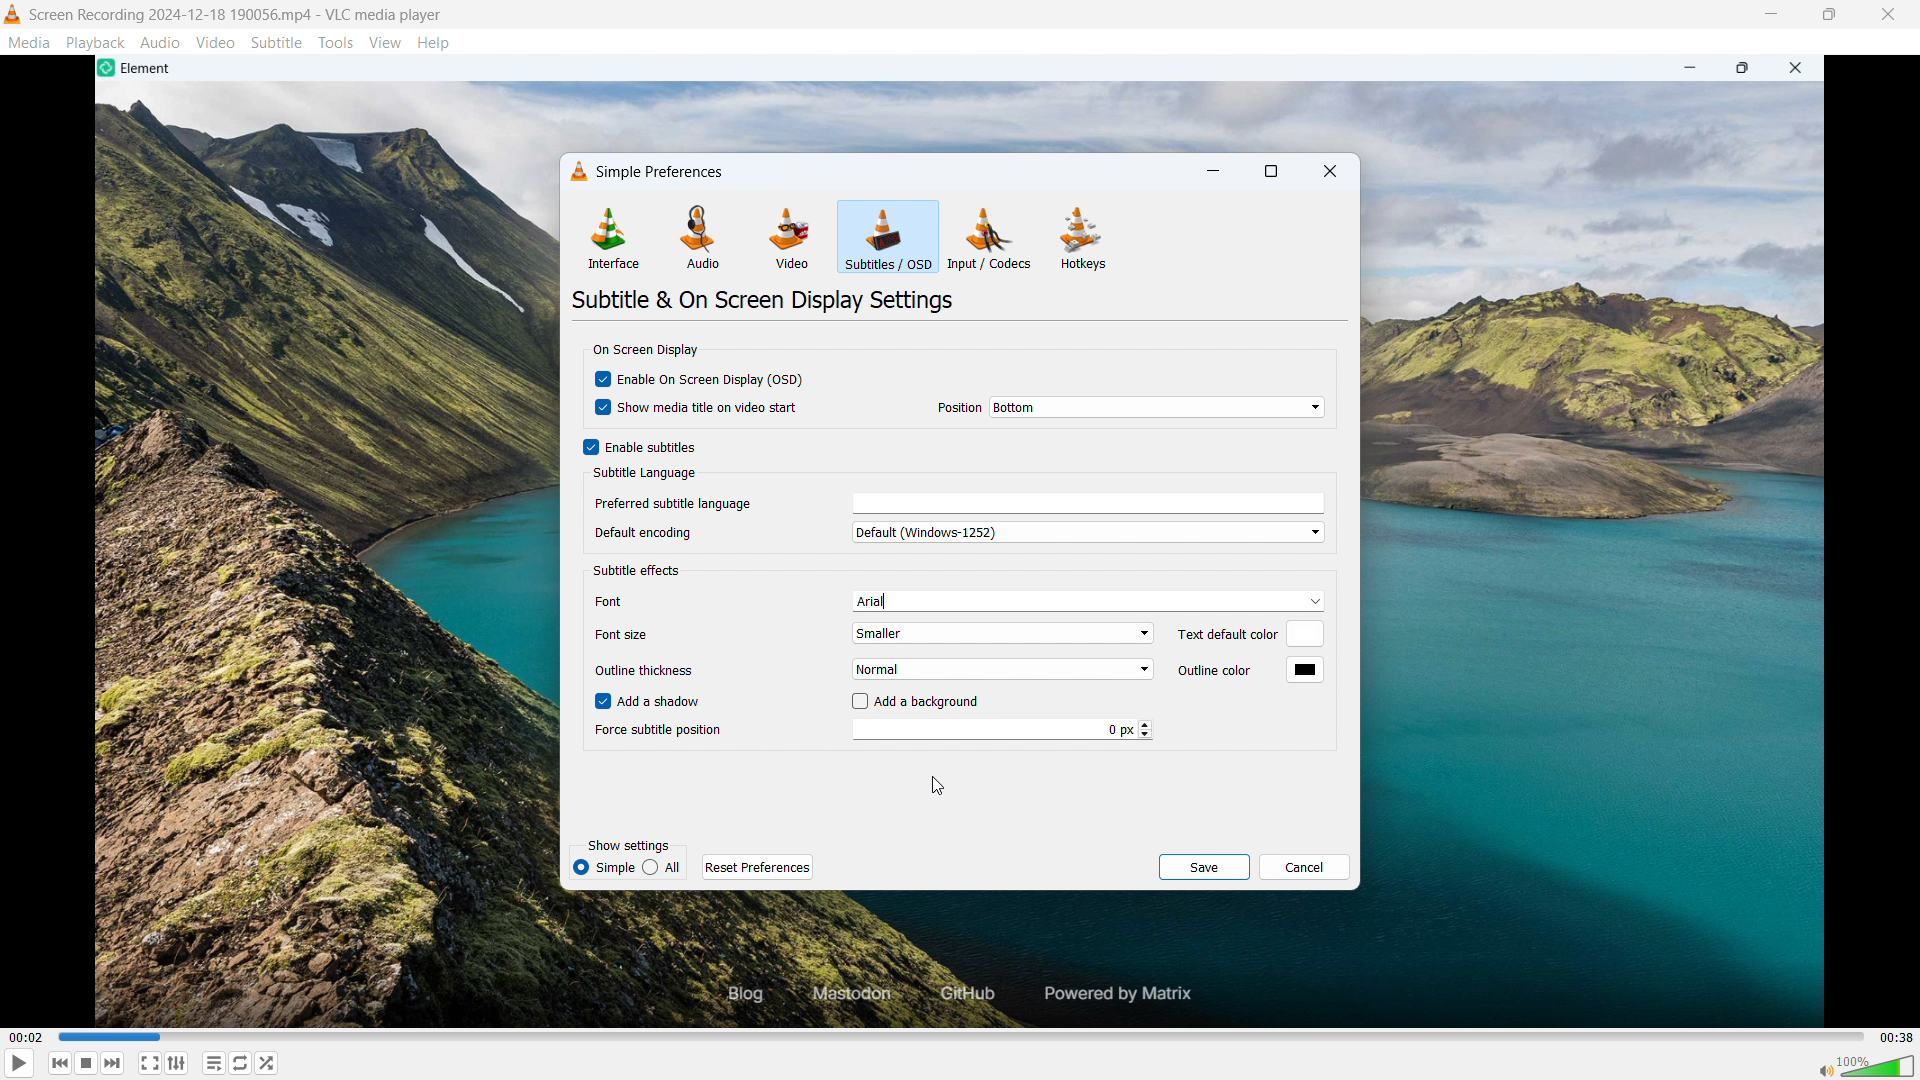  I want to click on enable on screen display, so click(700, 378).